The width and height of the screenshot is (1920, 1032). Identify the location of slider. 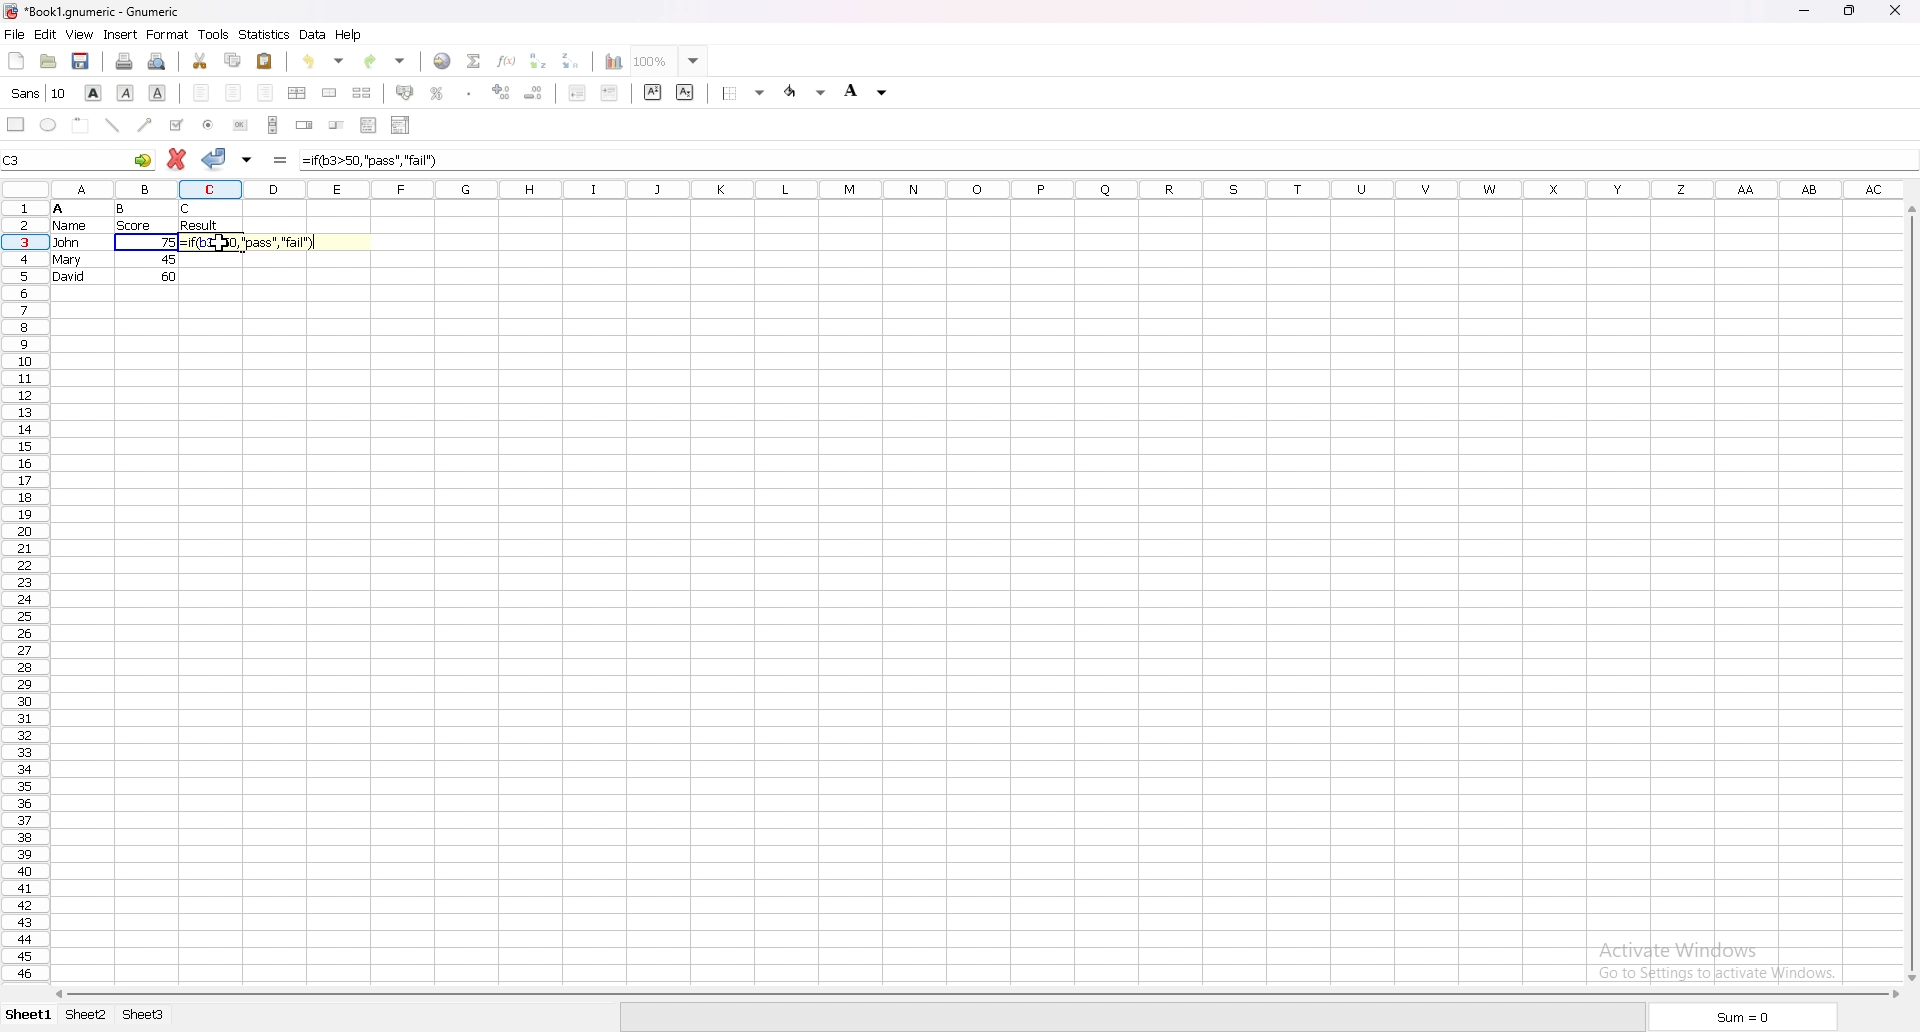
(338, 124).